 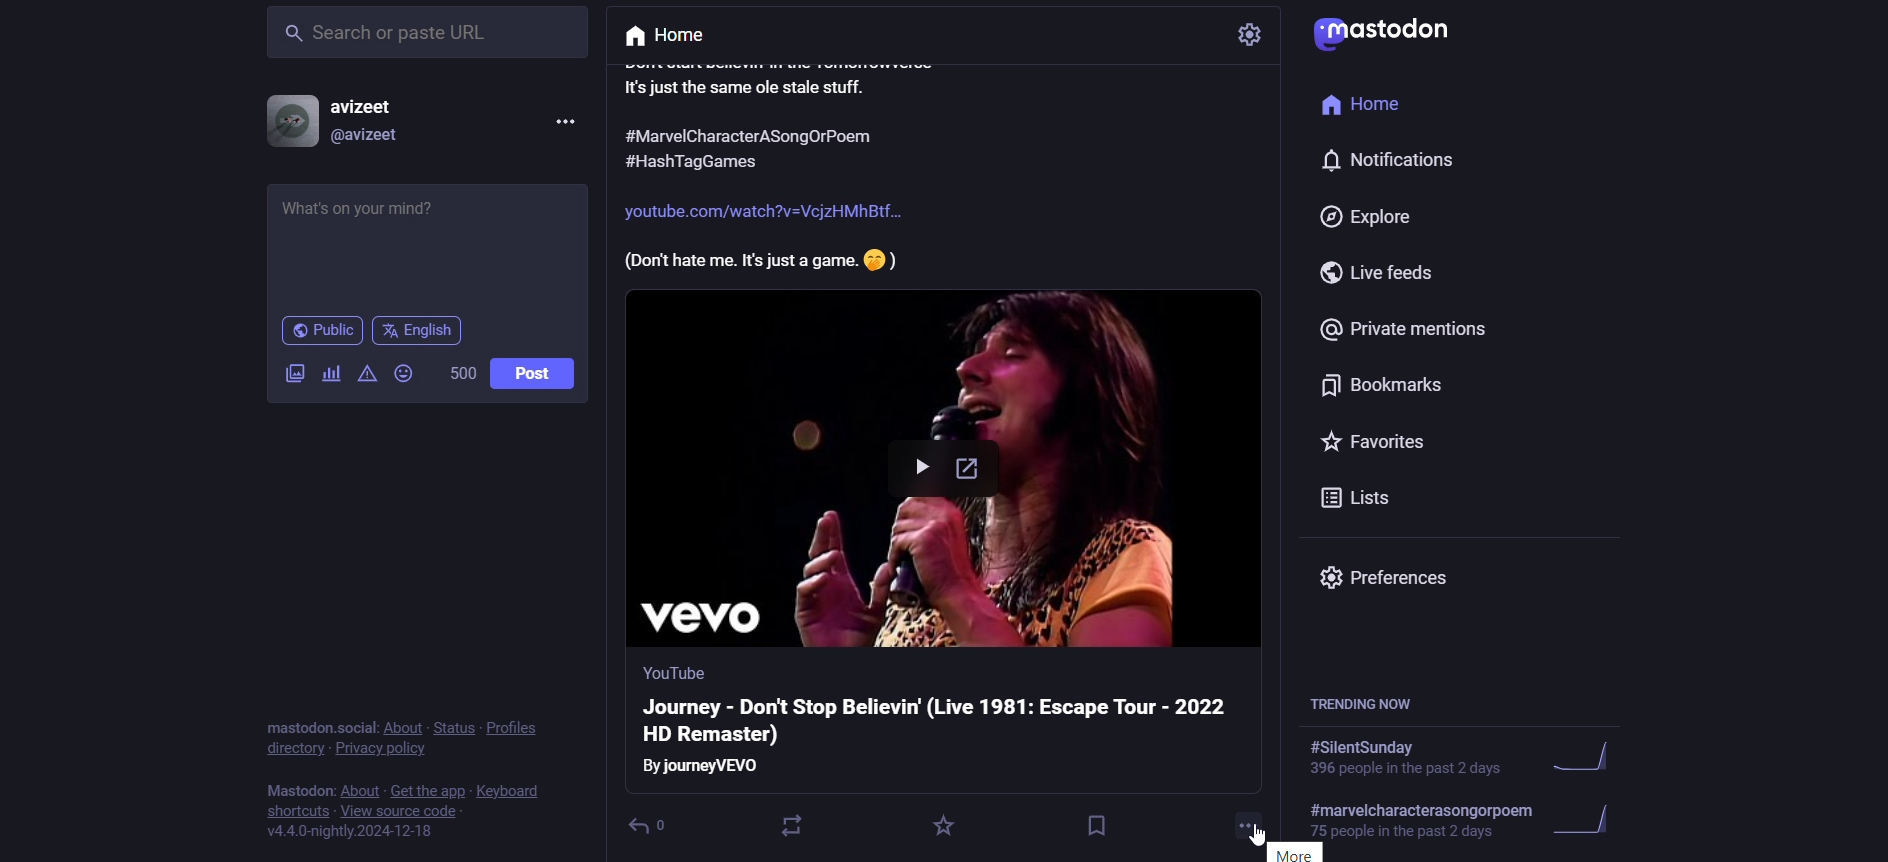 I want to click on display picture, so click(x=288, y=122).